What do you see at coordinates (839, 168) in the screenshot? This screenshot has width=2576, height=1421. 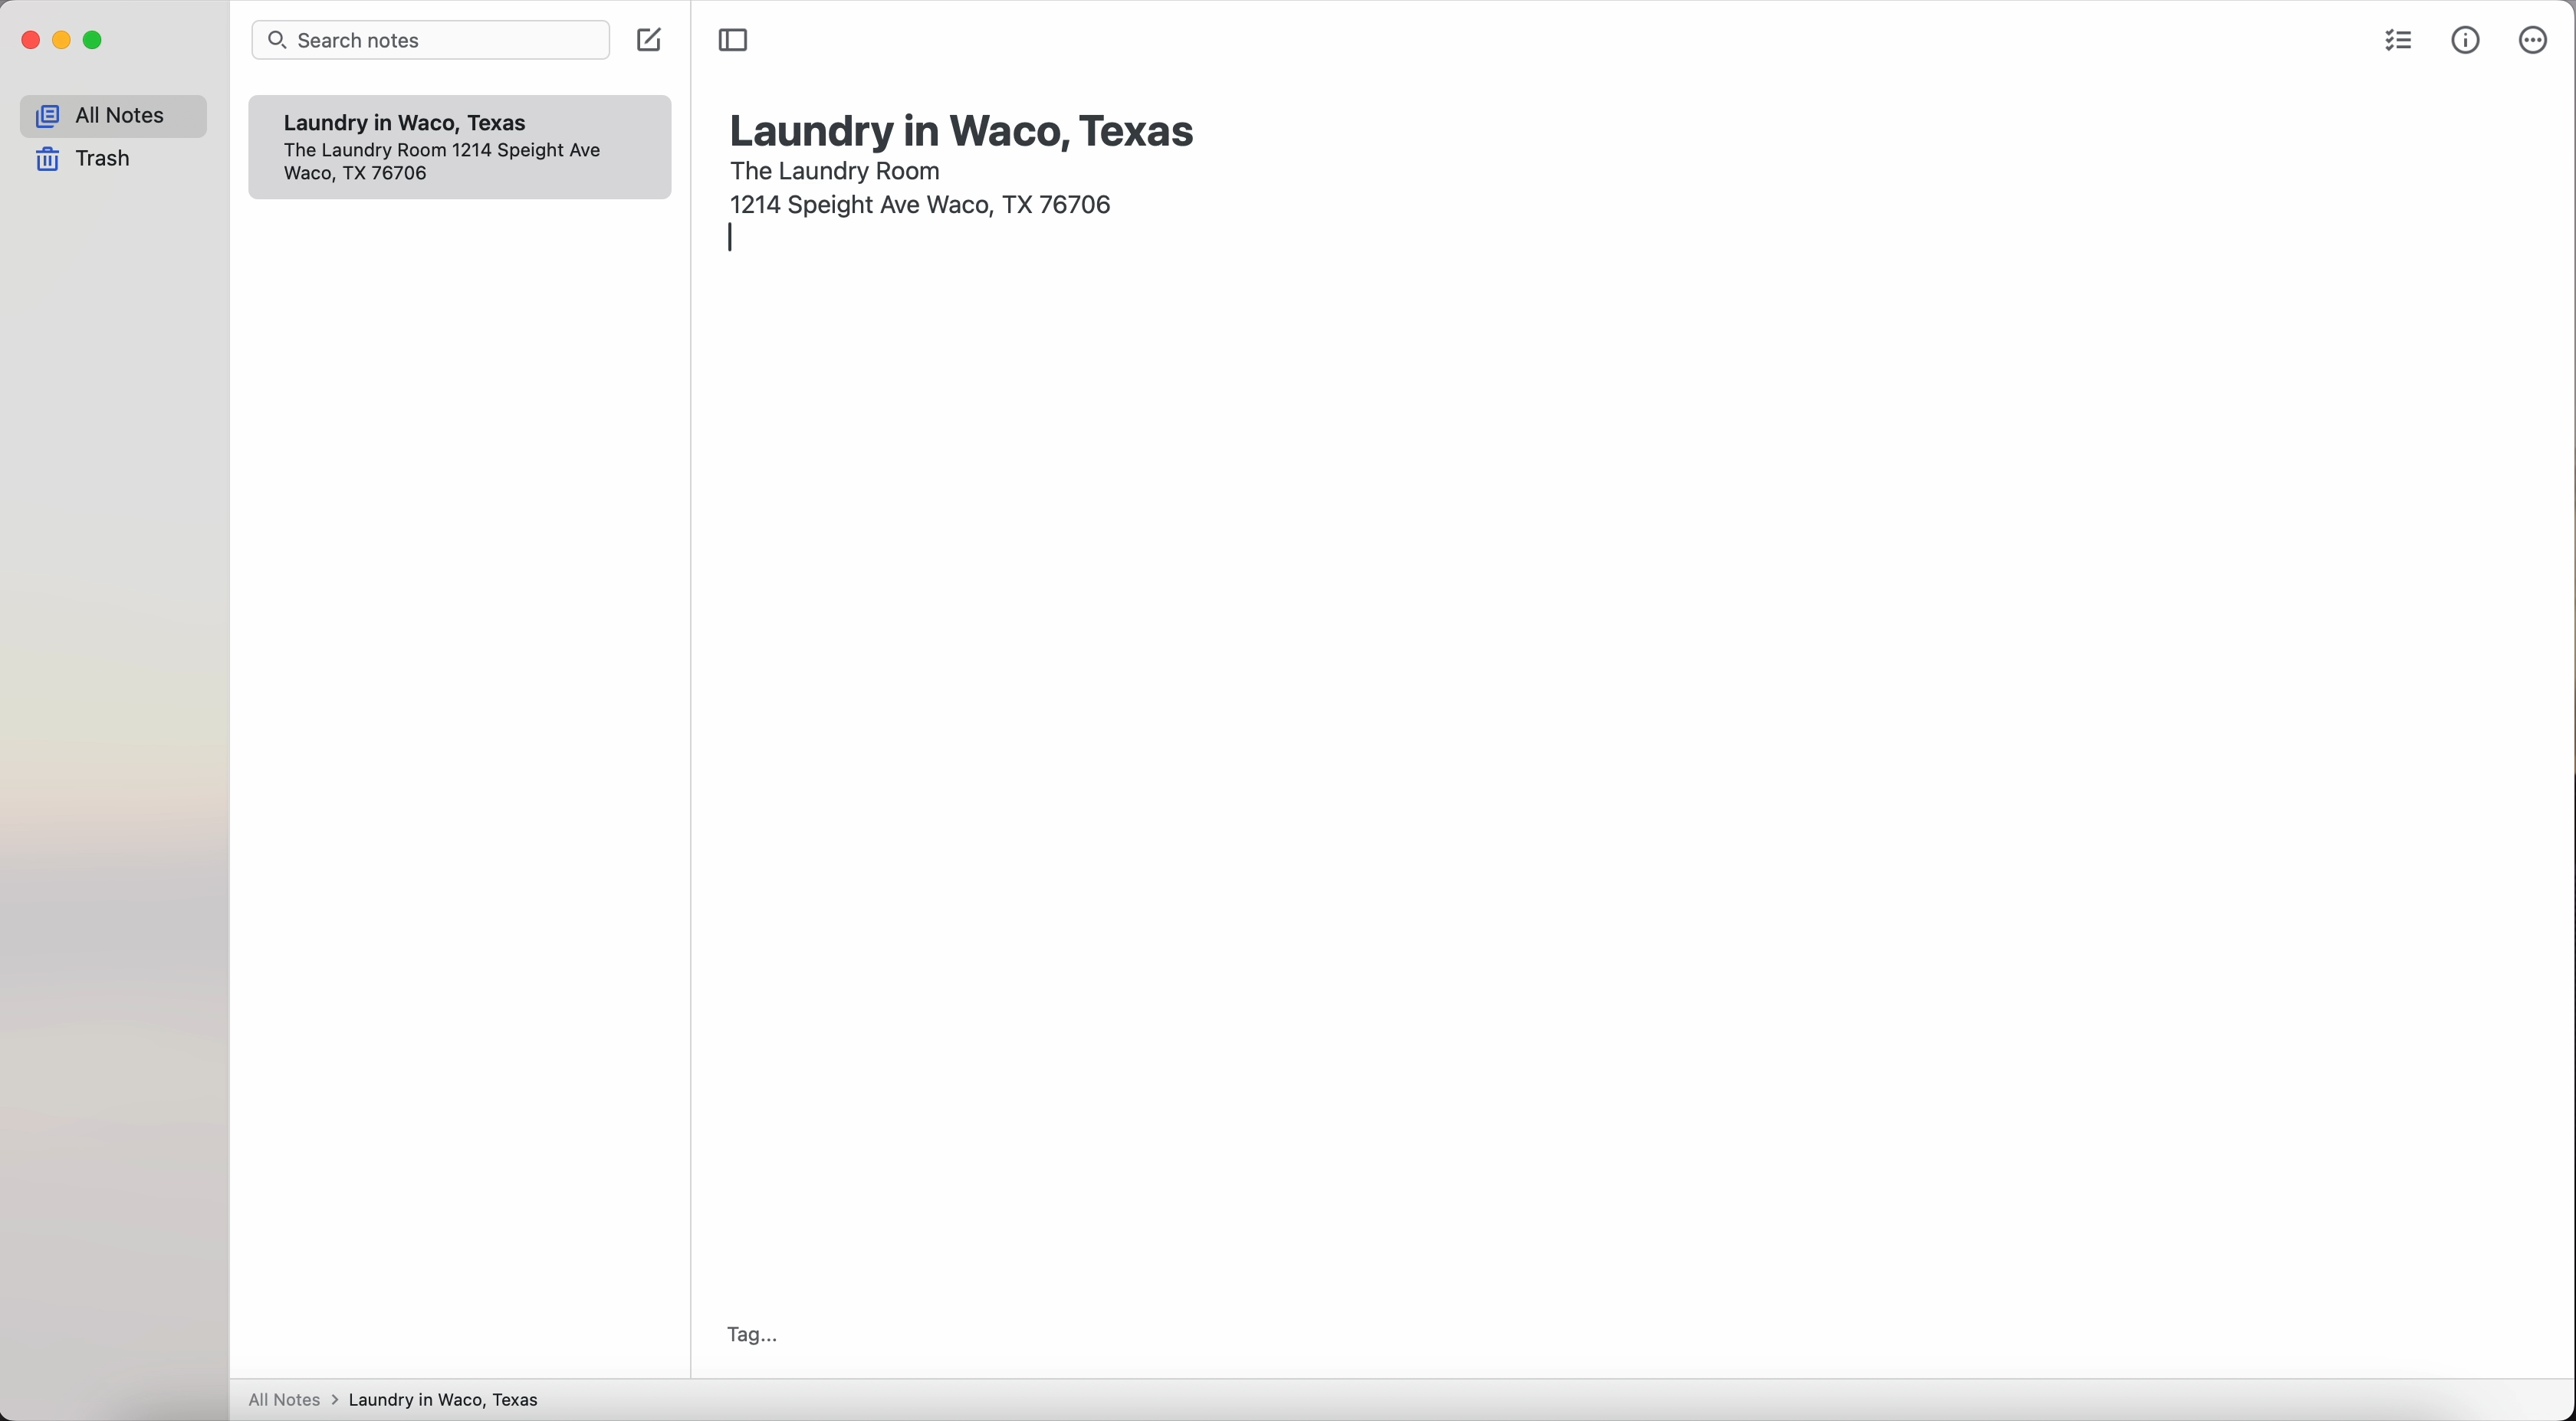 I see `the laundry room` at bounding box center [839, 168].